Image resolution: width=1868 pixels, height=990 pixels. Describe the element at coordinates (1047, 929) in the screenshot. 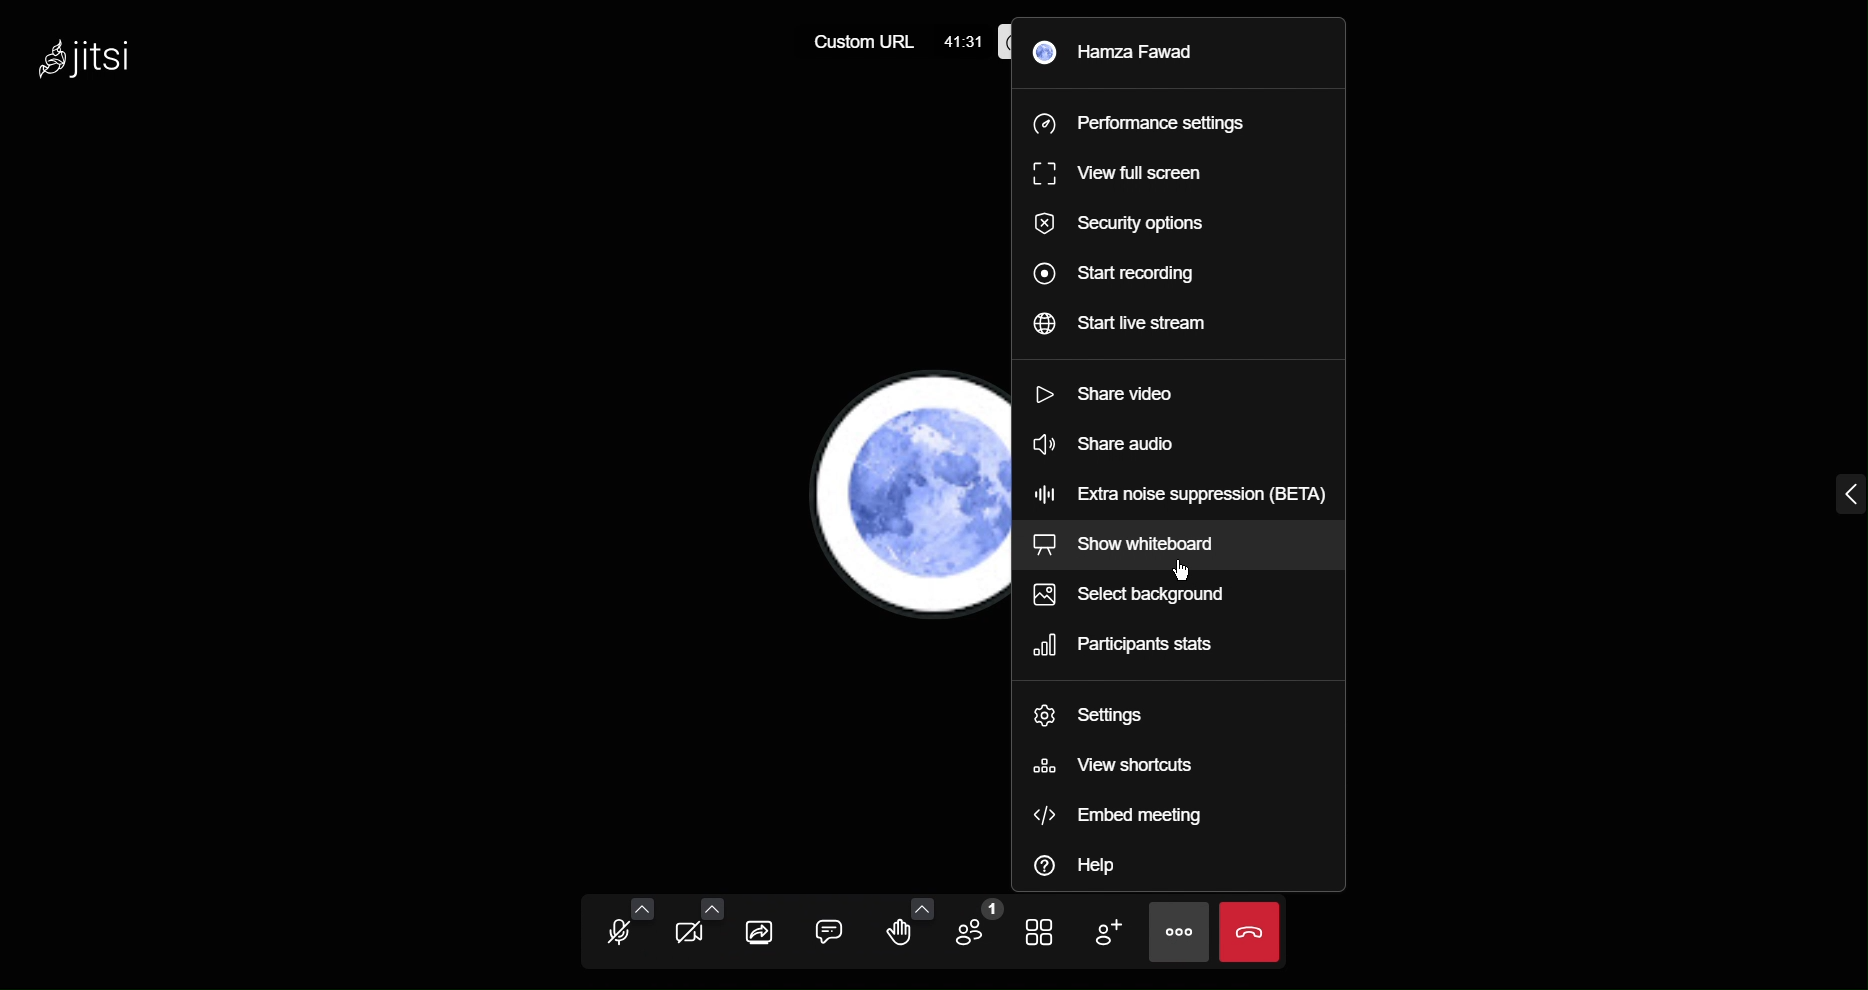

I see `Tile View` at that location.